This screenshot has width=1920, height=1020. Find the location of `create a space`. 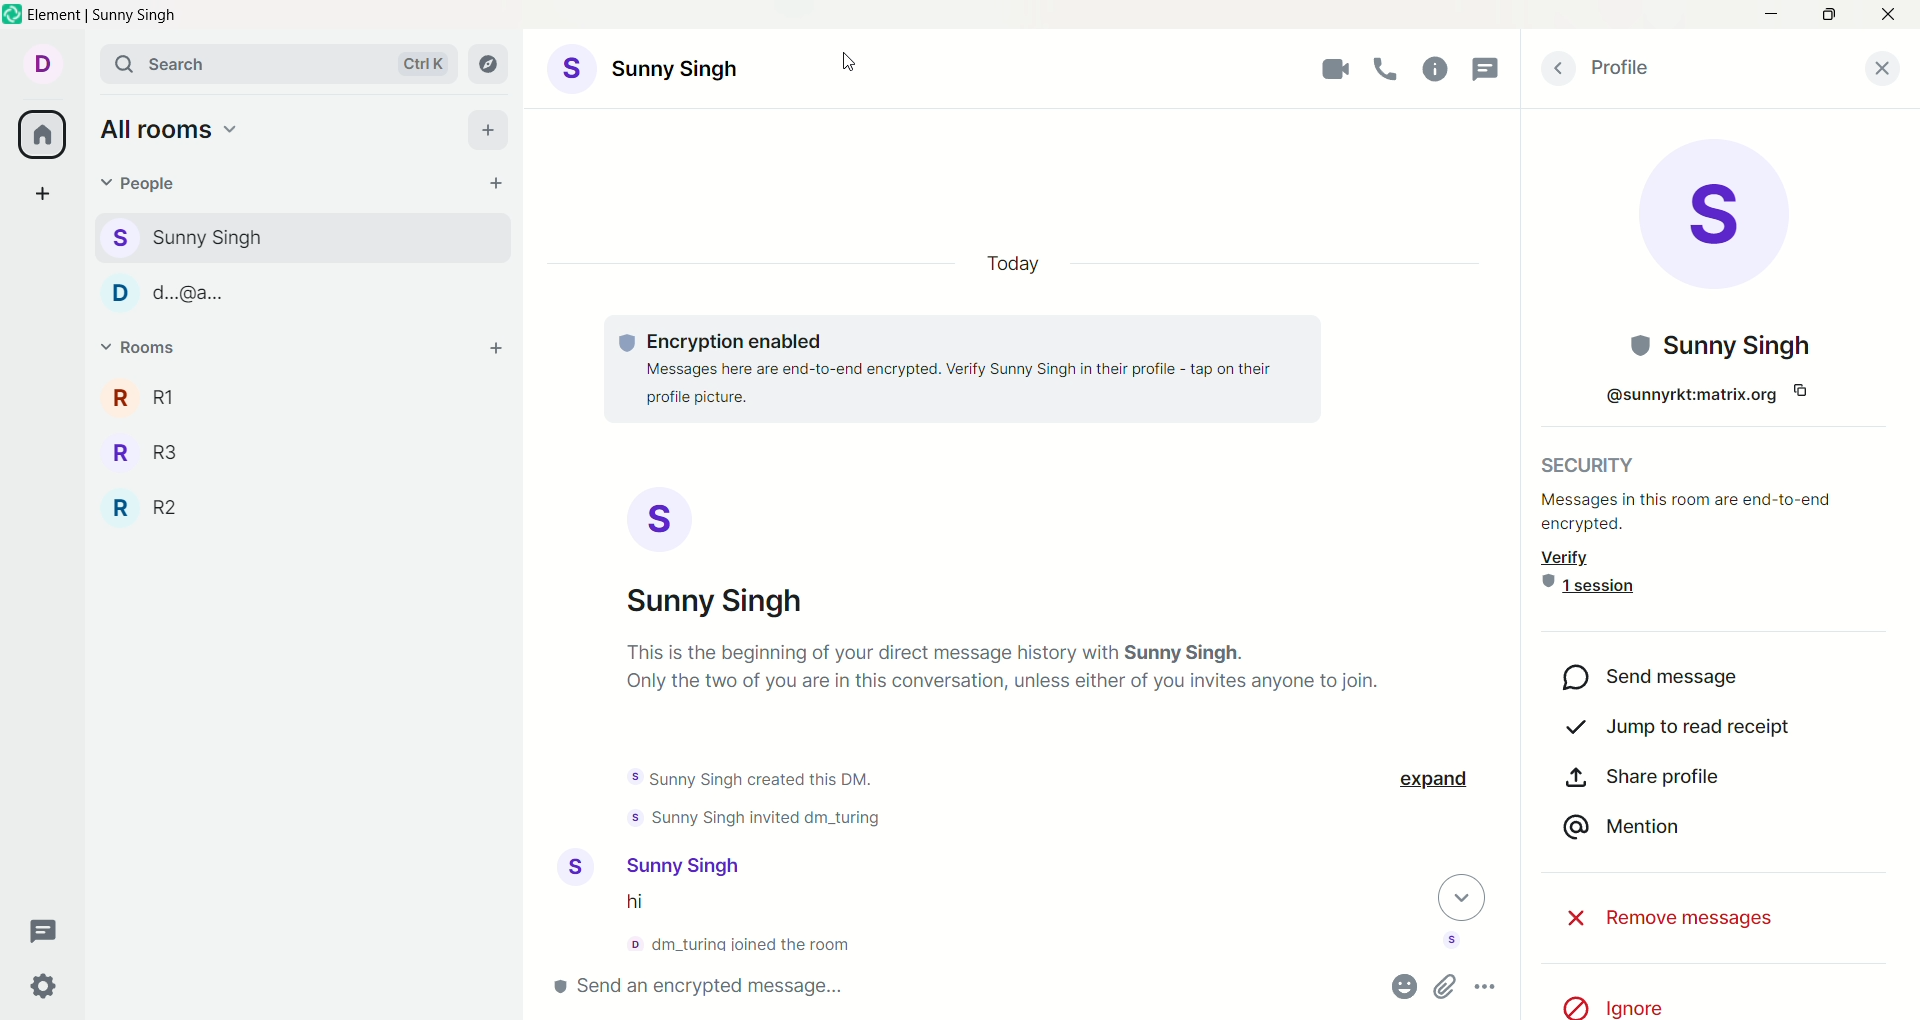

create a space is located at coordinates (43, 197).